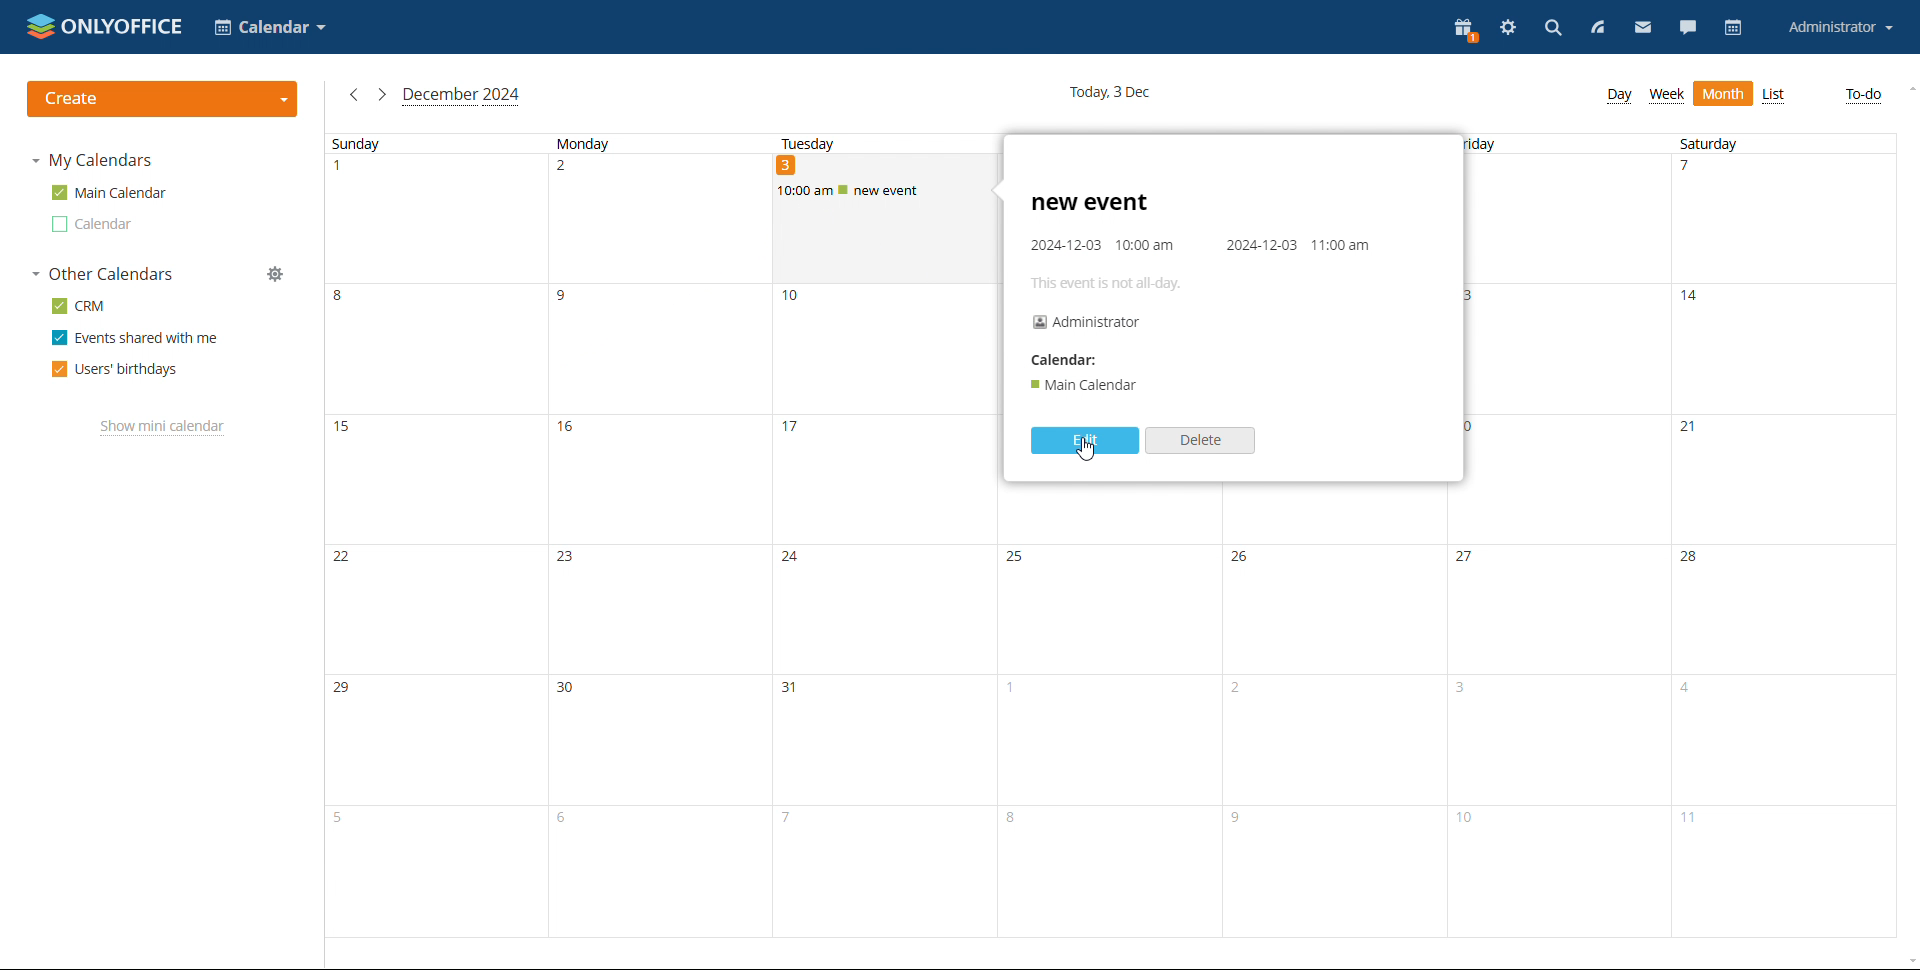 The image size is (1920, 970). I want to click on 3, so click(1560, 739).